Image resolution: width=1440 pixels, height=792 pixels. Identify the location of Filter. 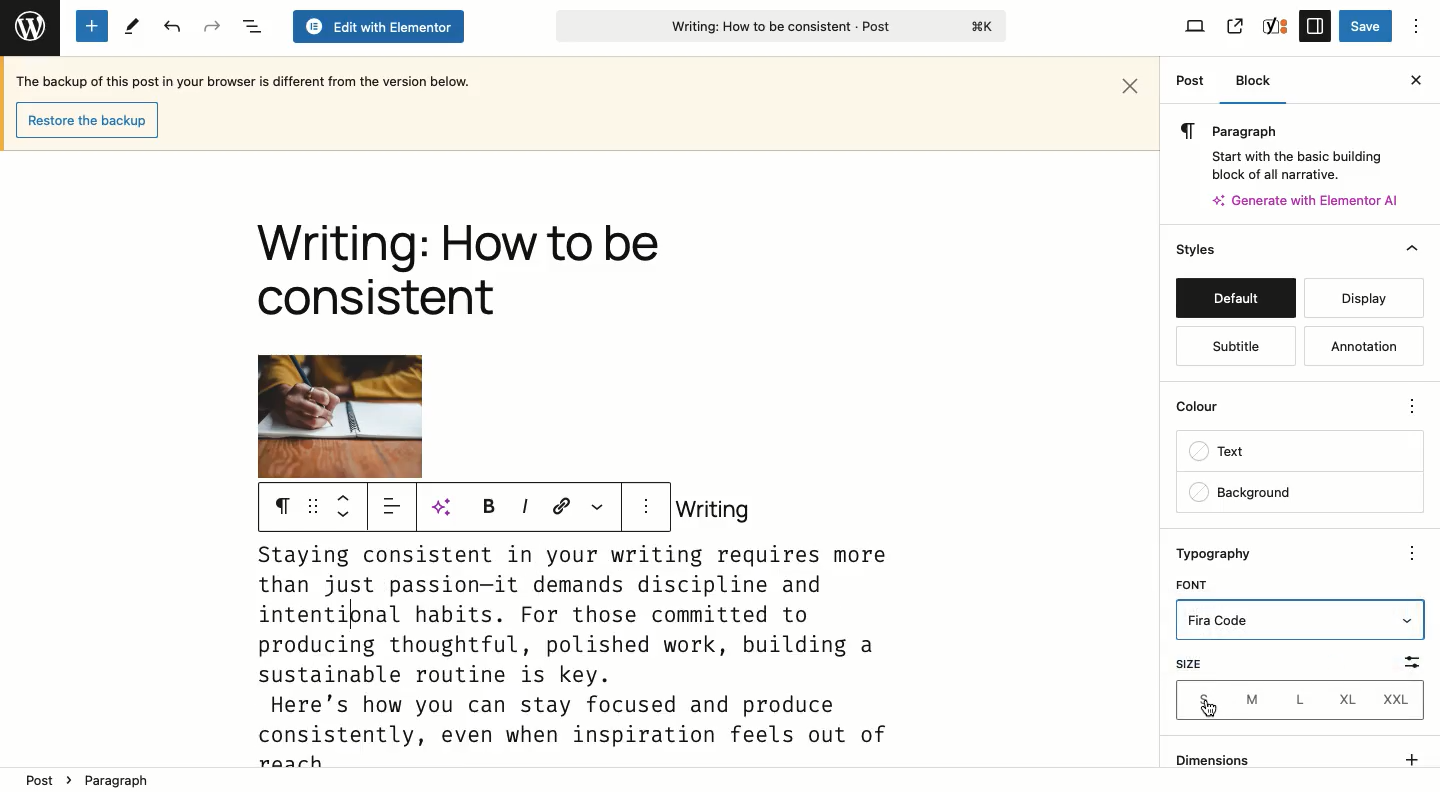
(1398, 660).